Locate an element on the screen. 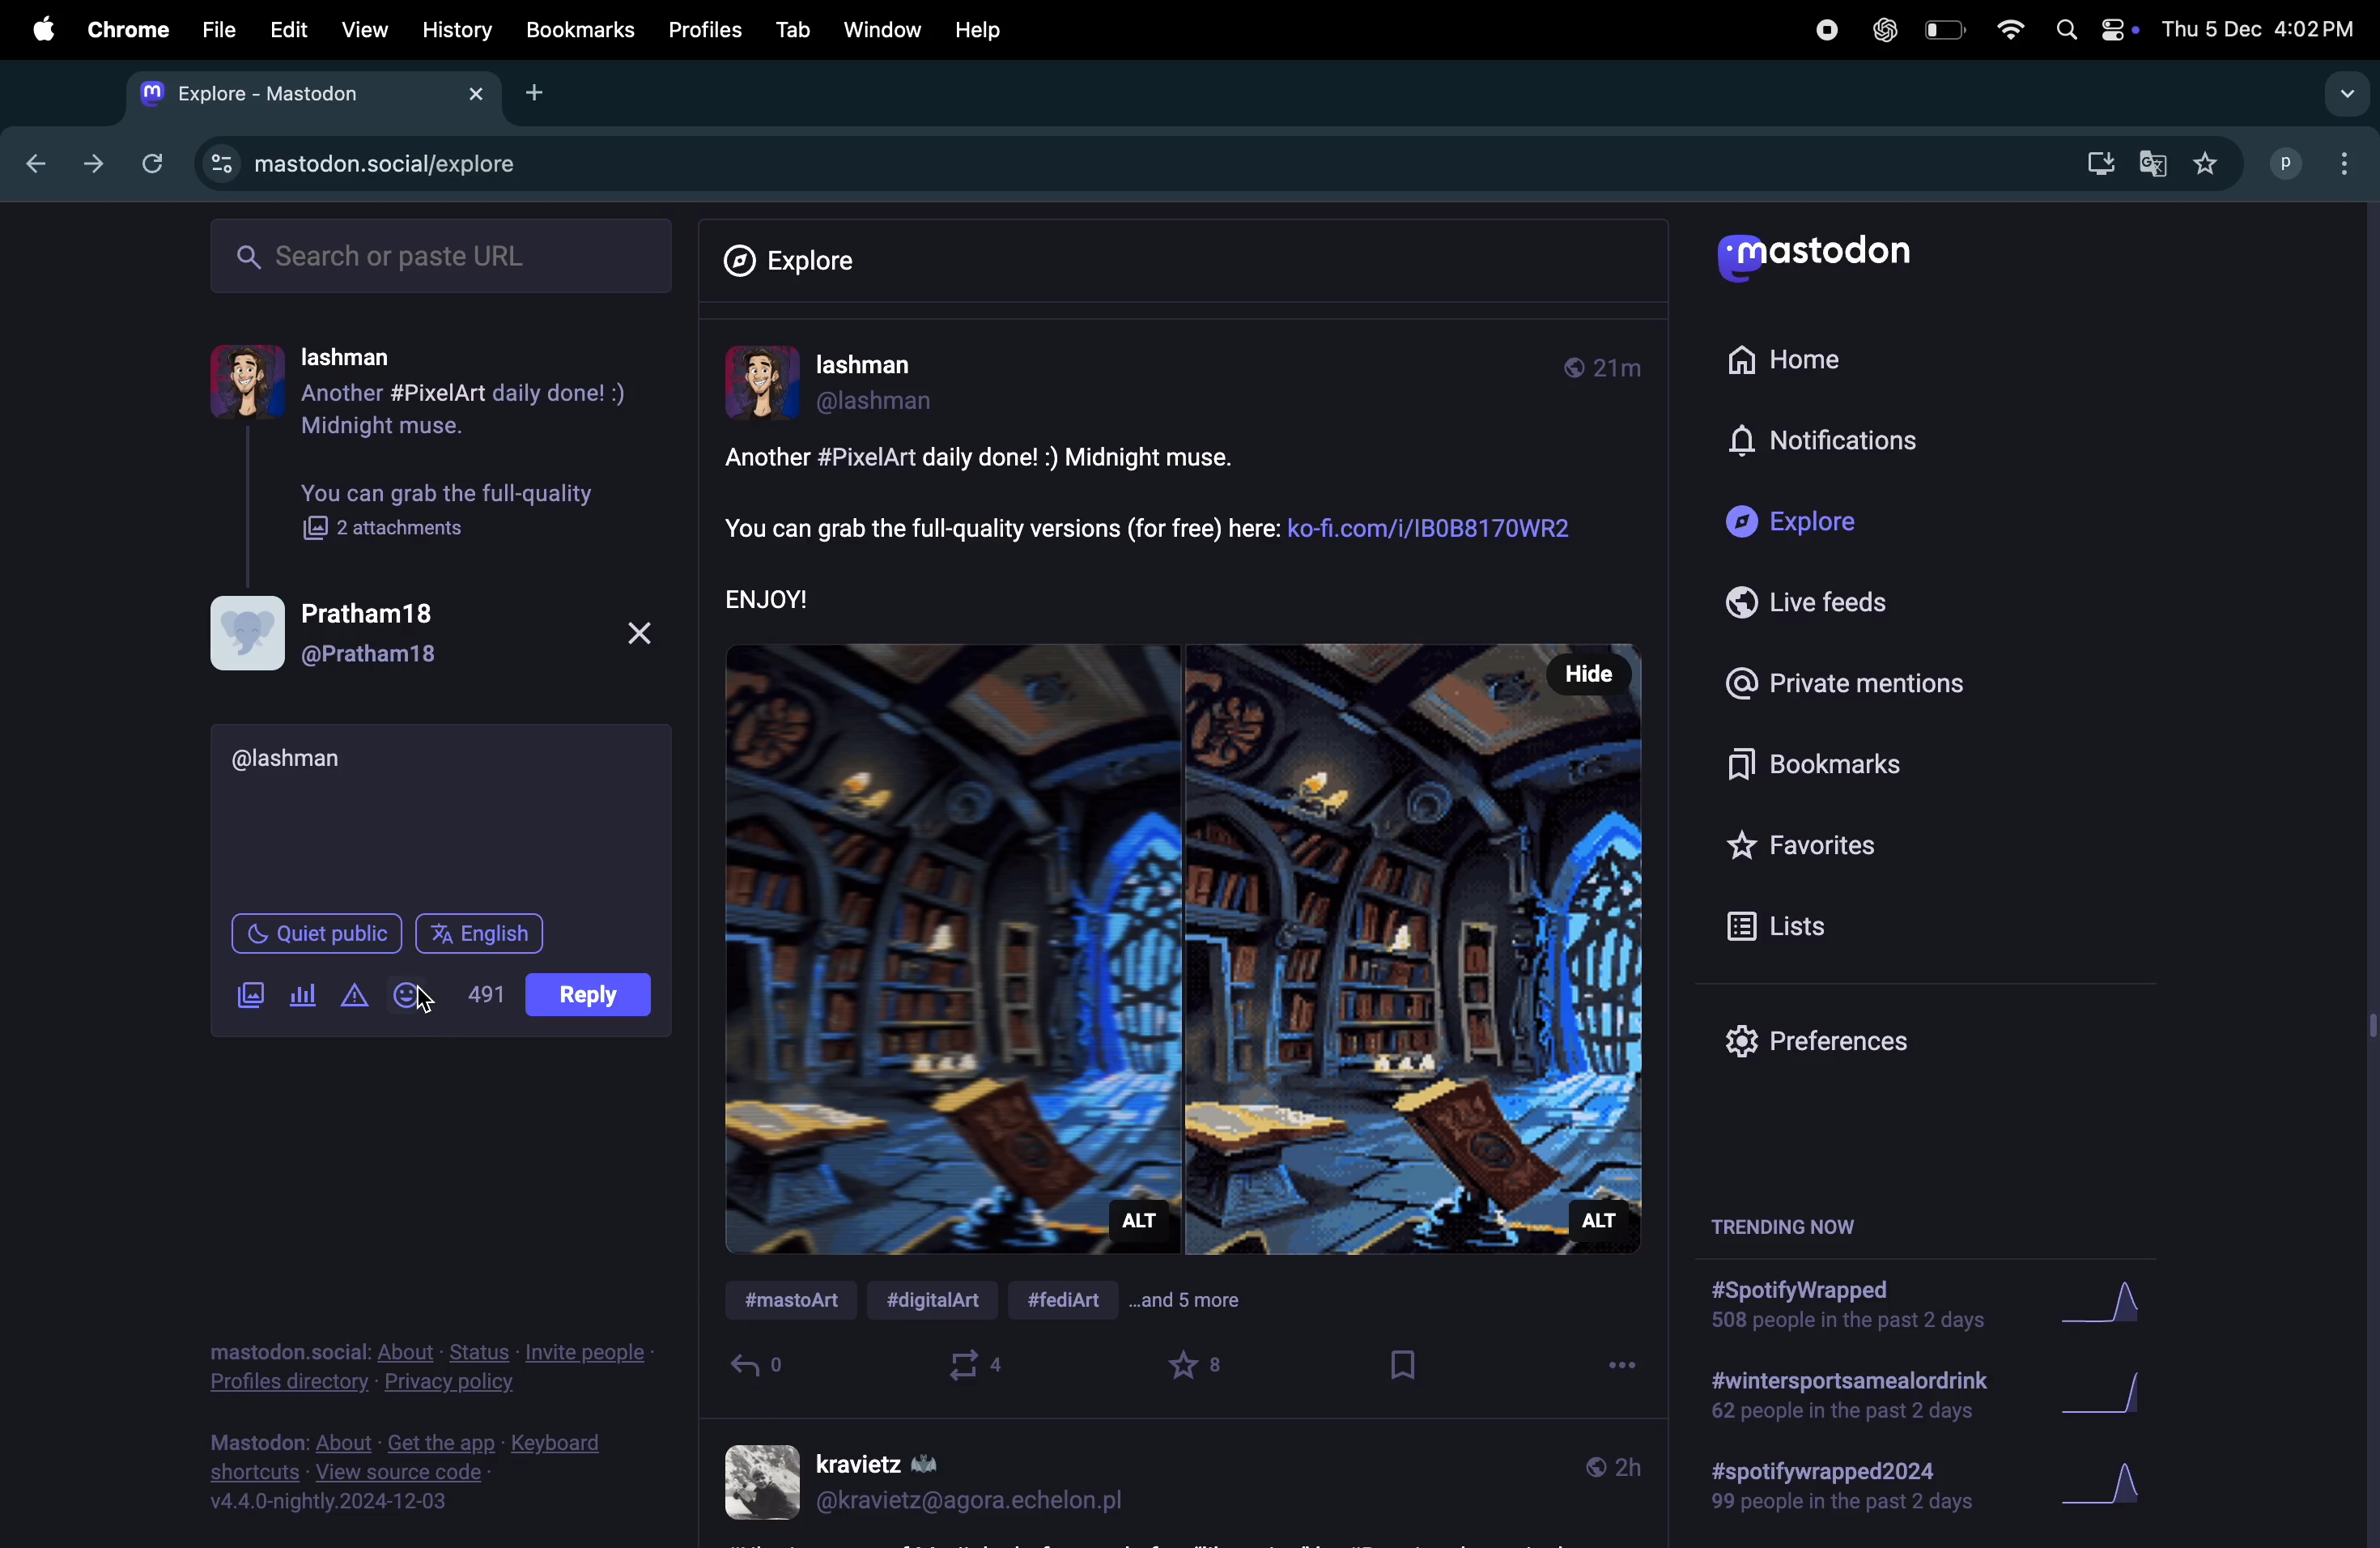 The image size is (2380, 1548). mastdon explore is located at coordinates (389, 165).